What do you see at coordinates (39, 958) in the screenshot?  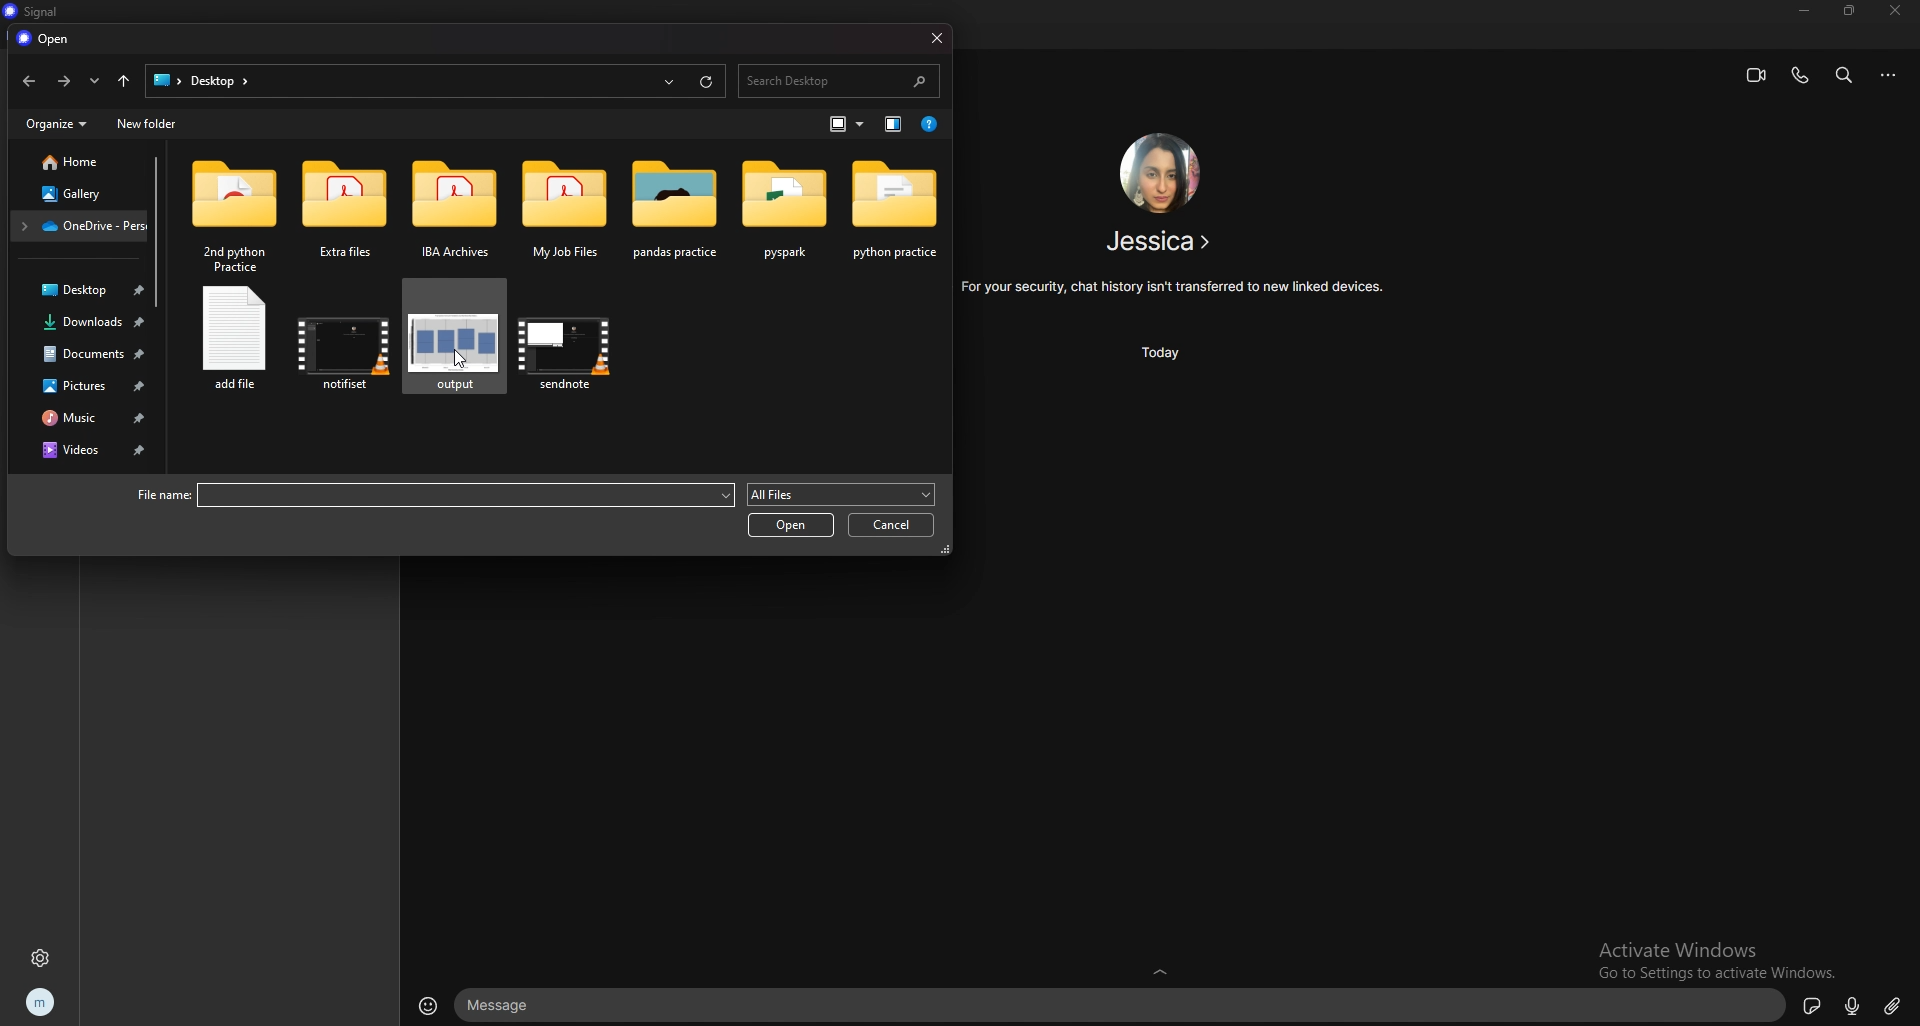 I see `settings` at bounding box center [39, 958].